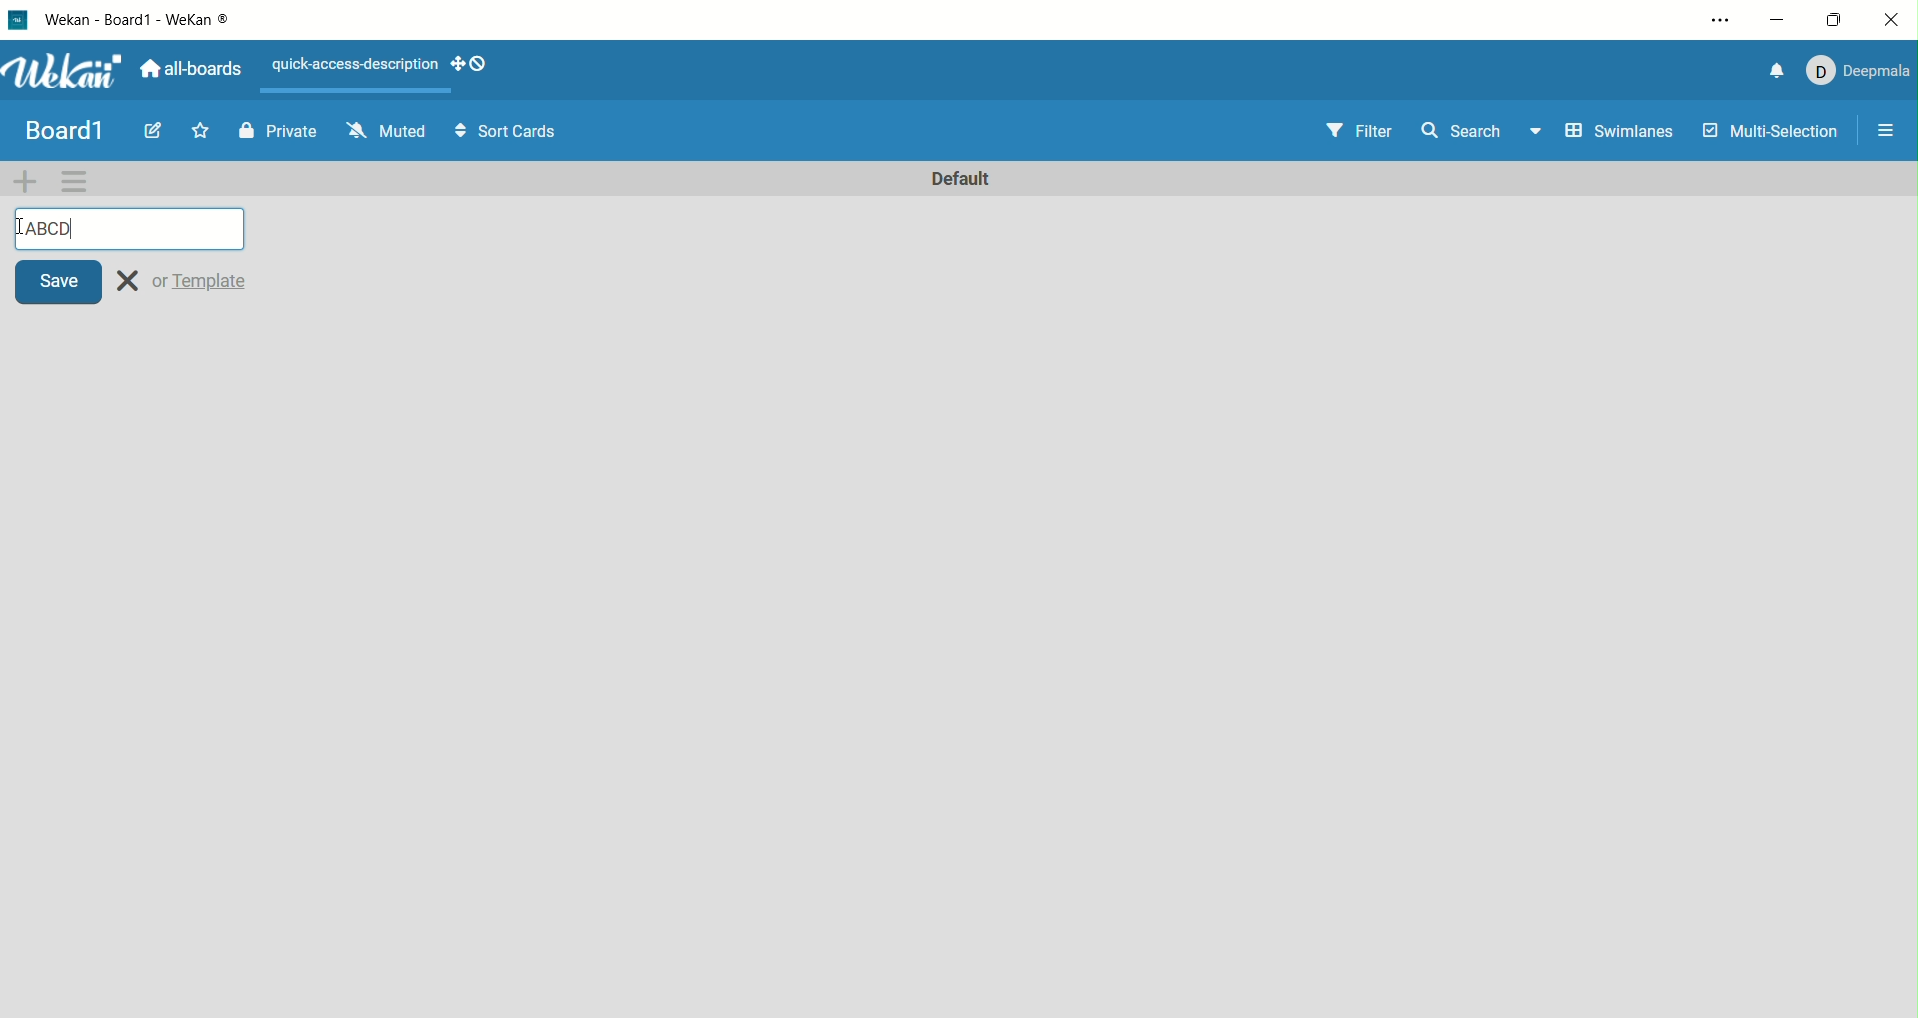 The width and height of the screenshot is (1918, 1018). Describe the element at coordinates (1358, 131) in the screenshot. I see `filter` at that location.